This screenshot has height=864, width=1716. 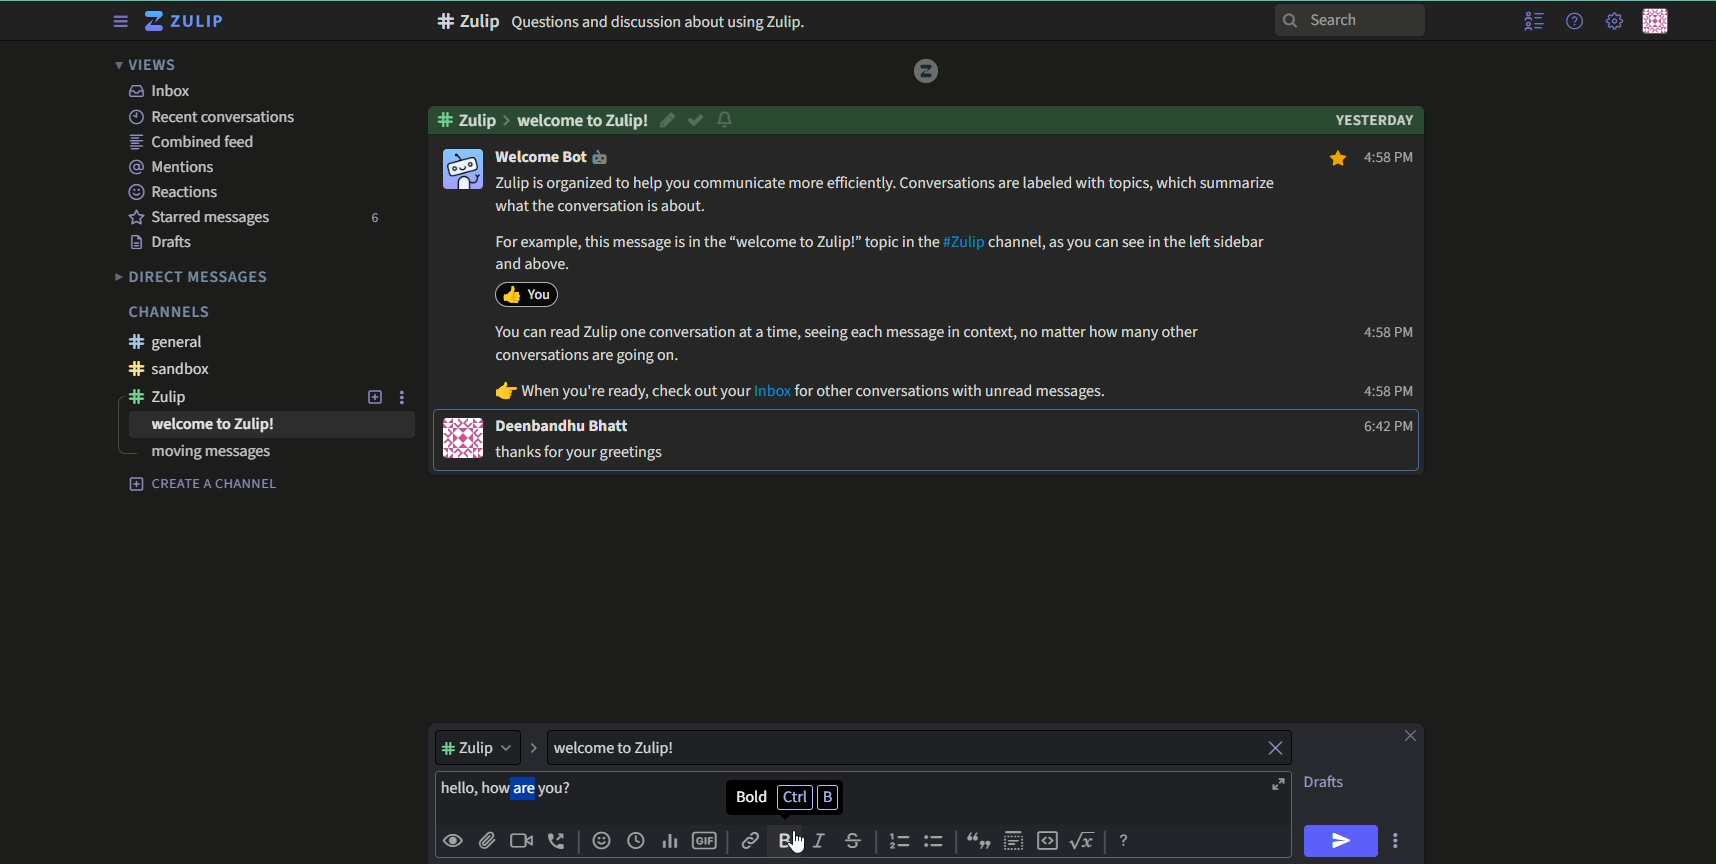 I want to click on starred messages, so click(x=199, y=216).